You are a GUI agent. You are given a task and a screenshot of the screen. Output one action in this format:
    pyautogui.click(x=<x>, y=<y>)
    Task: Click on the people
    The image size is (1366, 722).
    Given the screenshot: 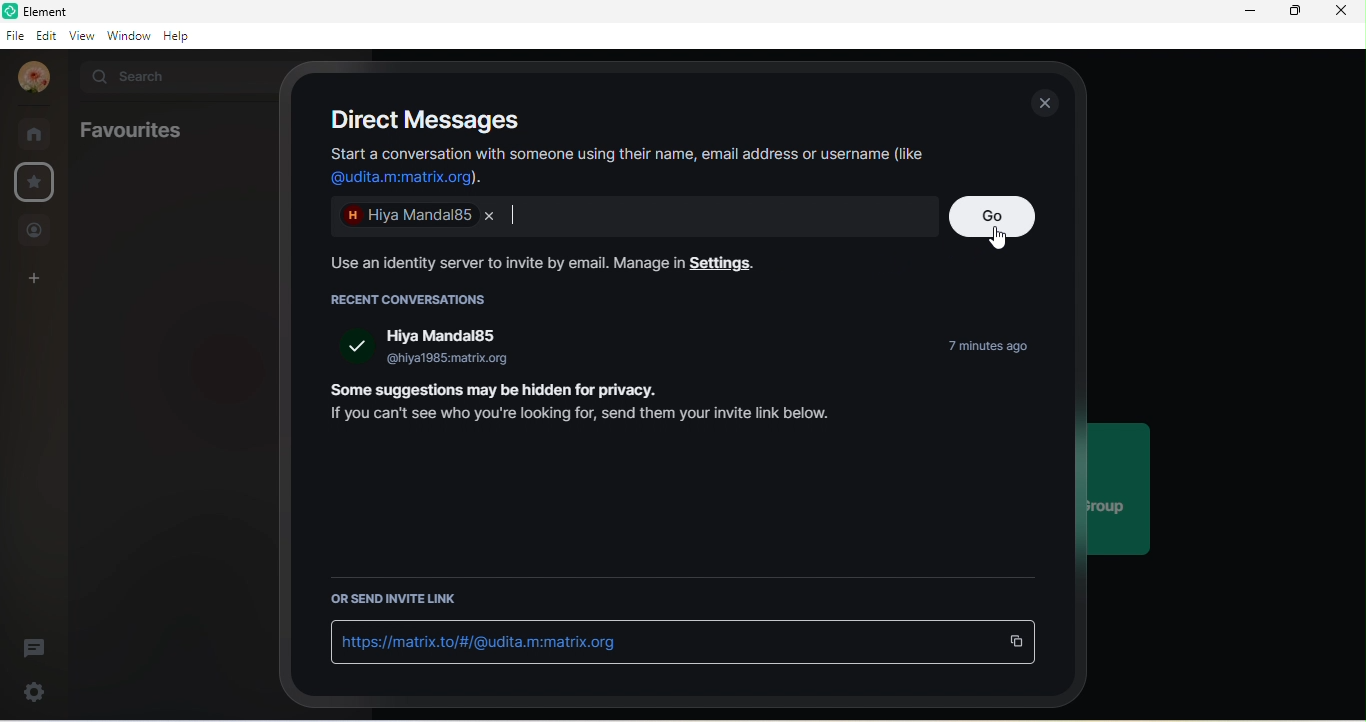 What is the action you would take?
    pyautogui.click(x=36, y=231)
    